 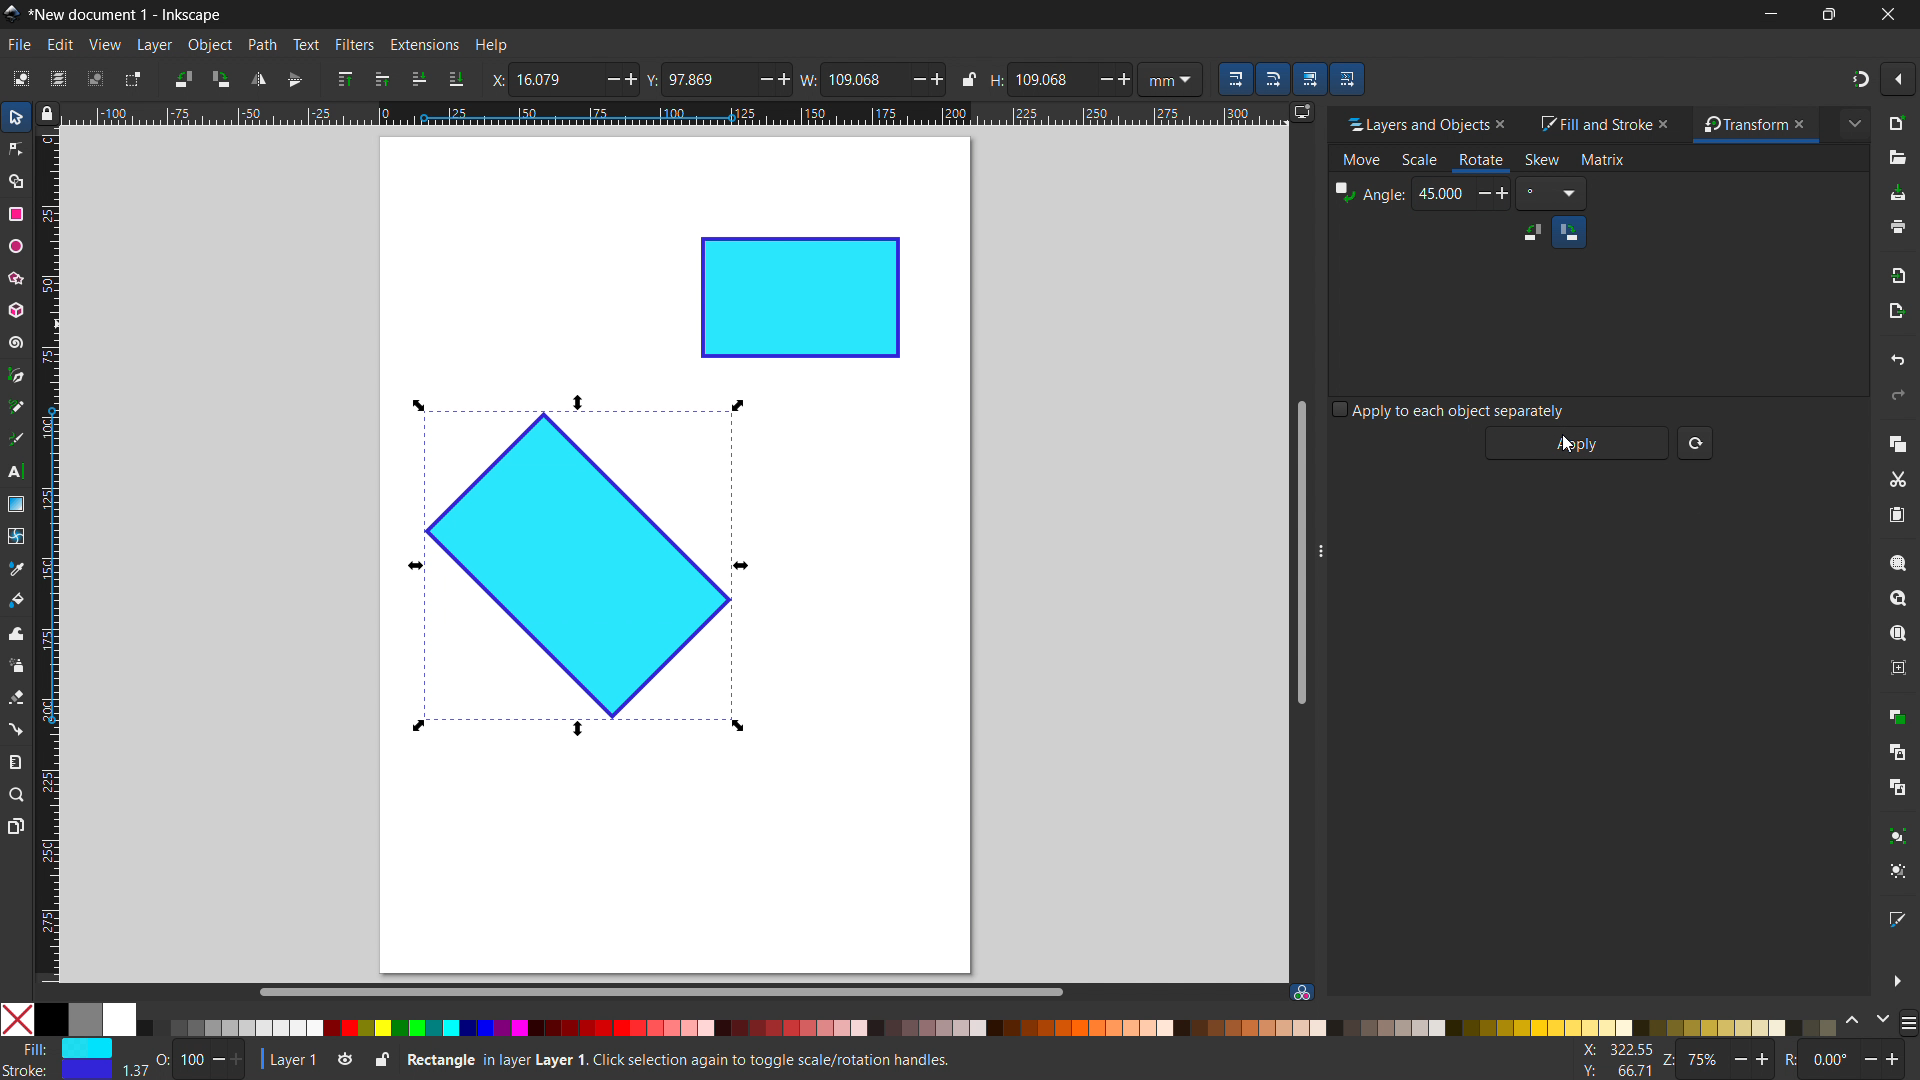 I want to click on redo, so click(x=1898, y=395).